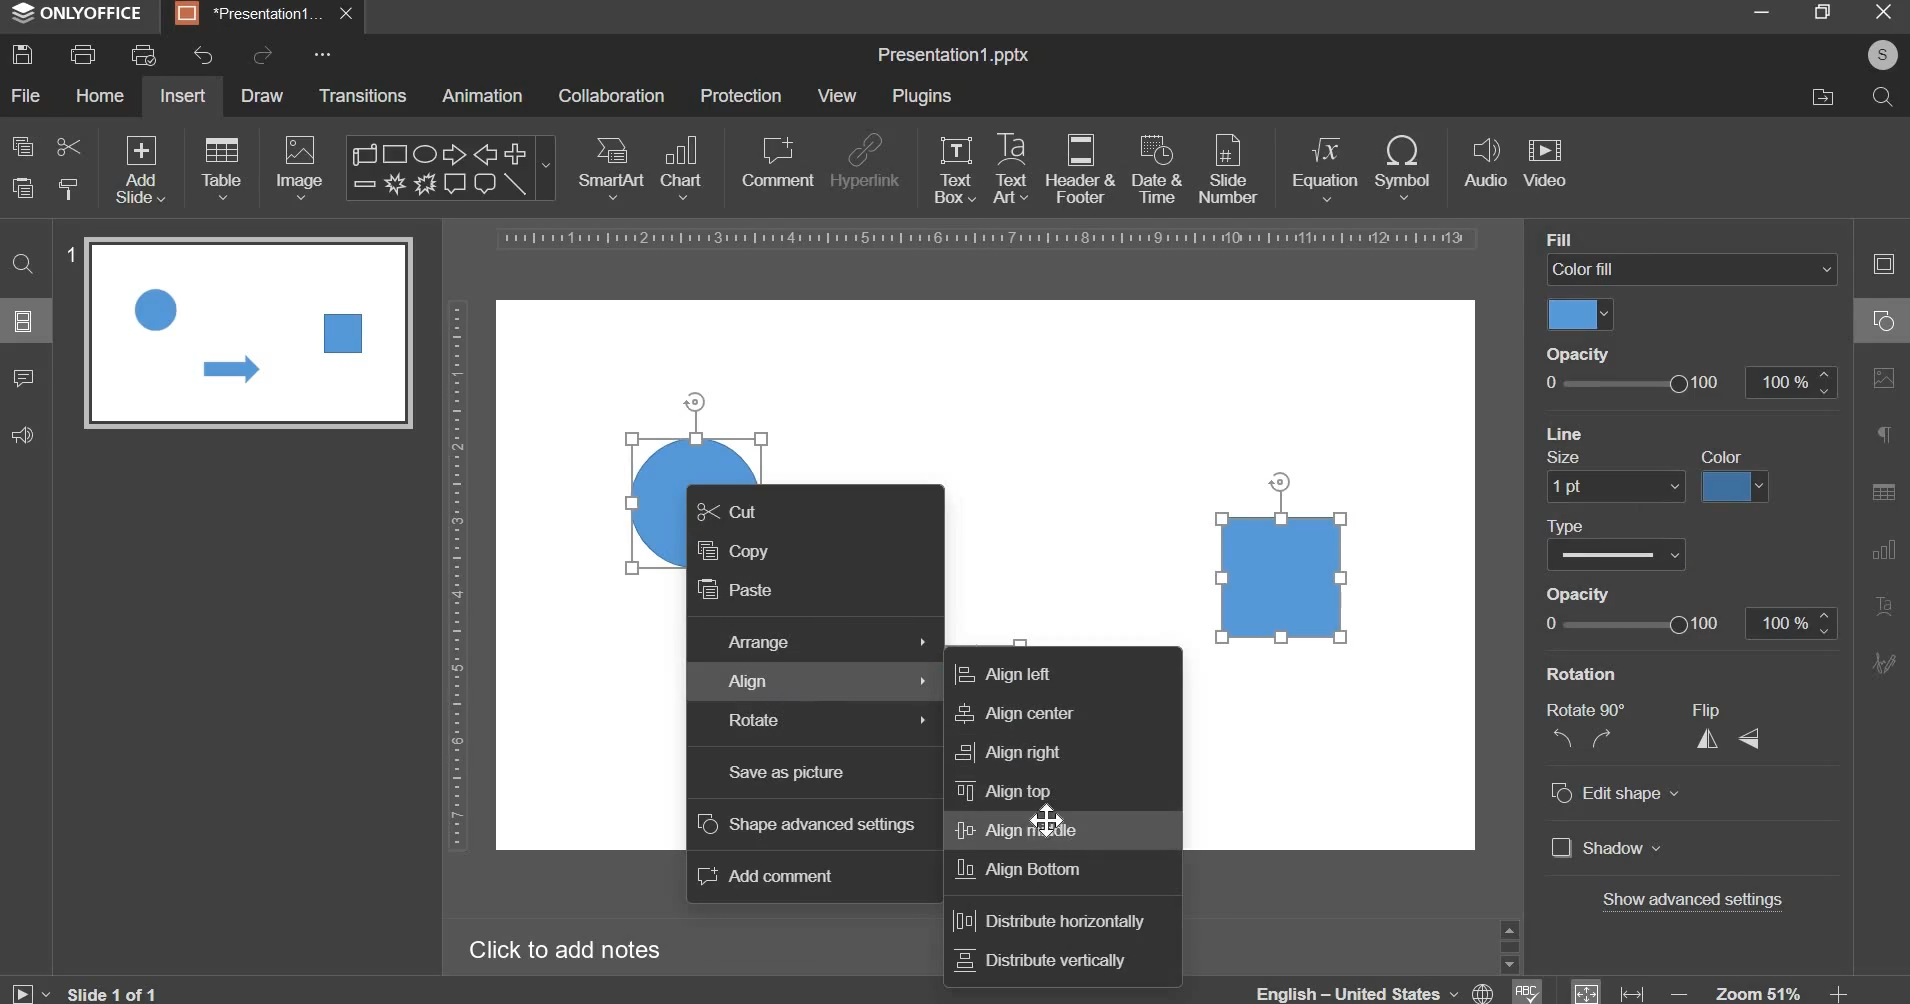 The height and width of the screenshot is (1004, 1910). What do you see at coordinates (1402, 166) in the screenshot?
I see `symbol` at bounding box center [1402, 166].